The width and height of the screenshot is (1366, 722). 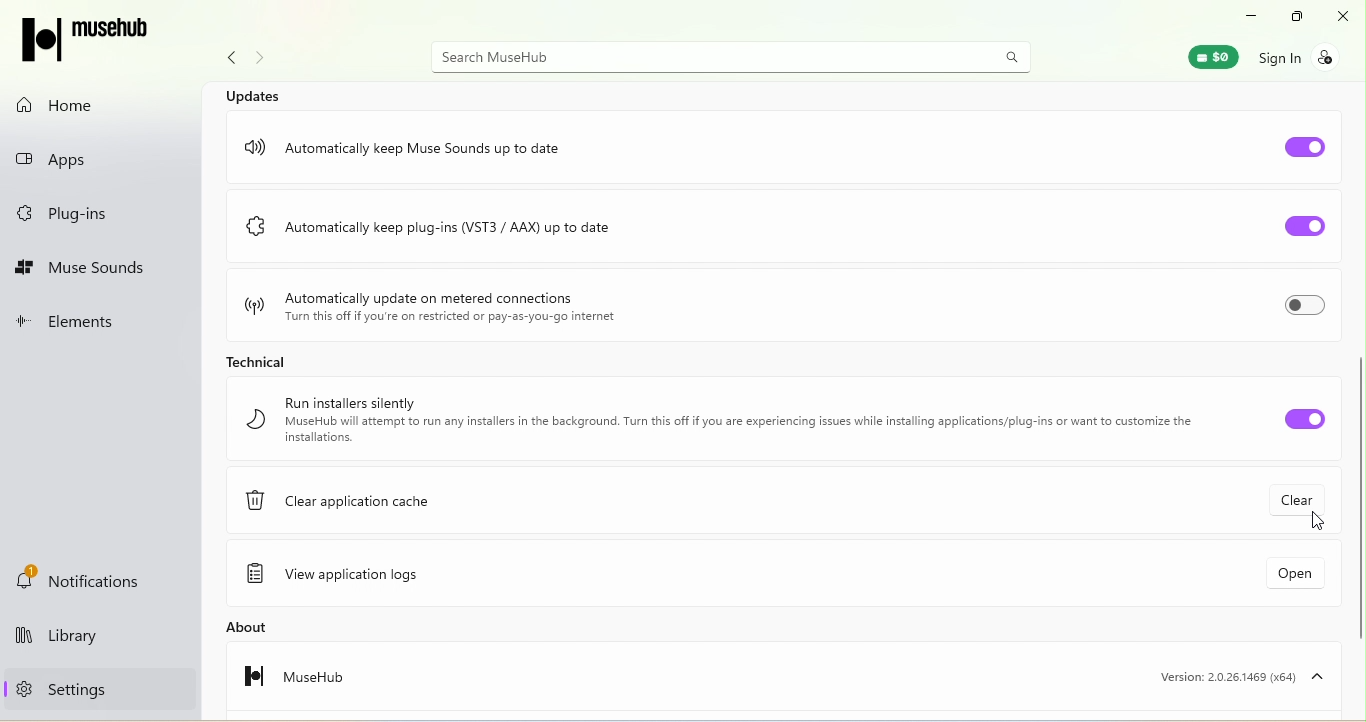 I want to click on Plug-Ins, so click(x=70, y=215).